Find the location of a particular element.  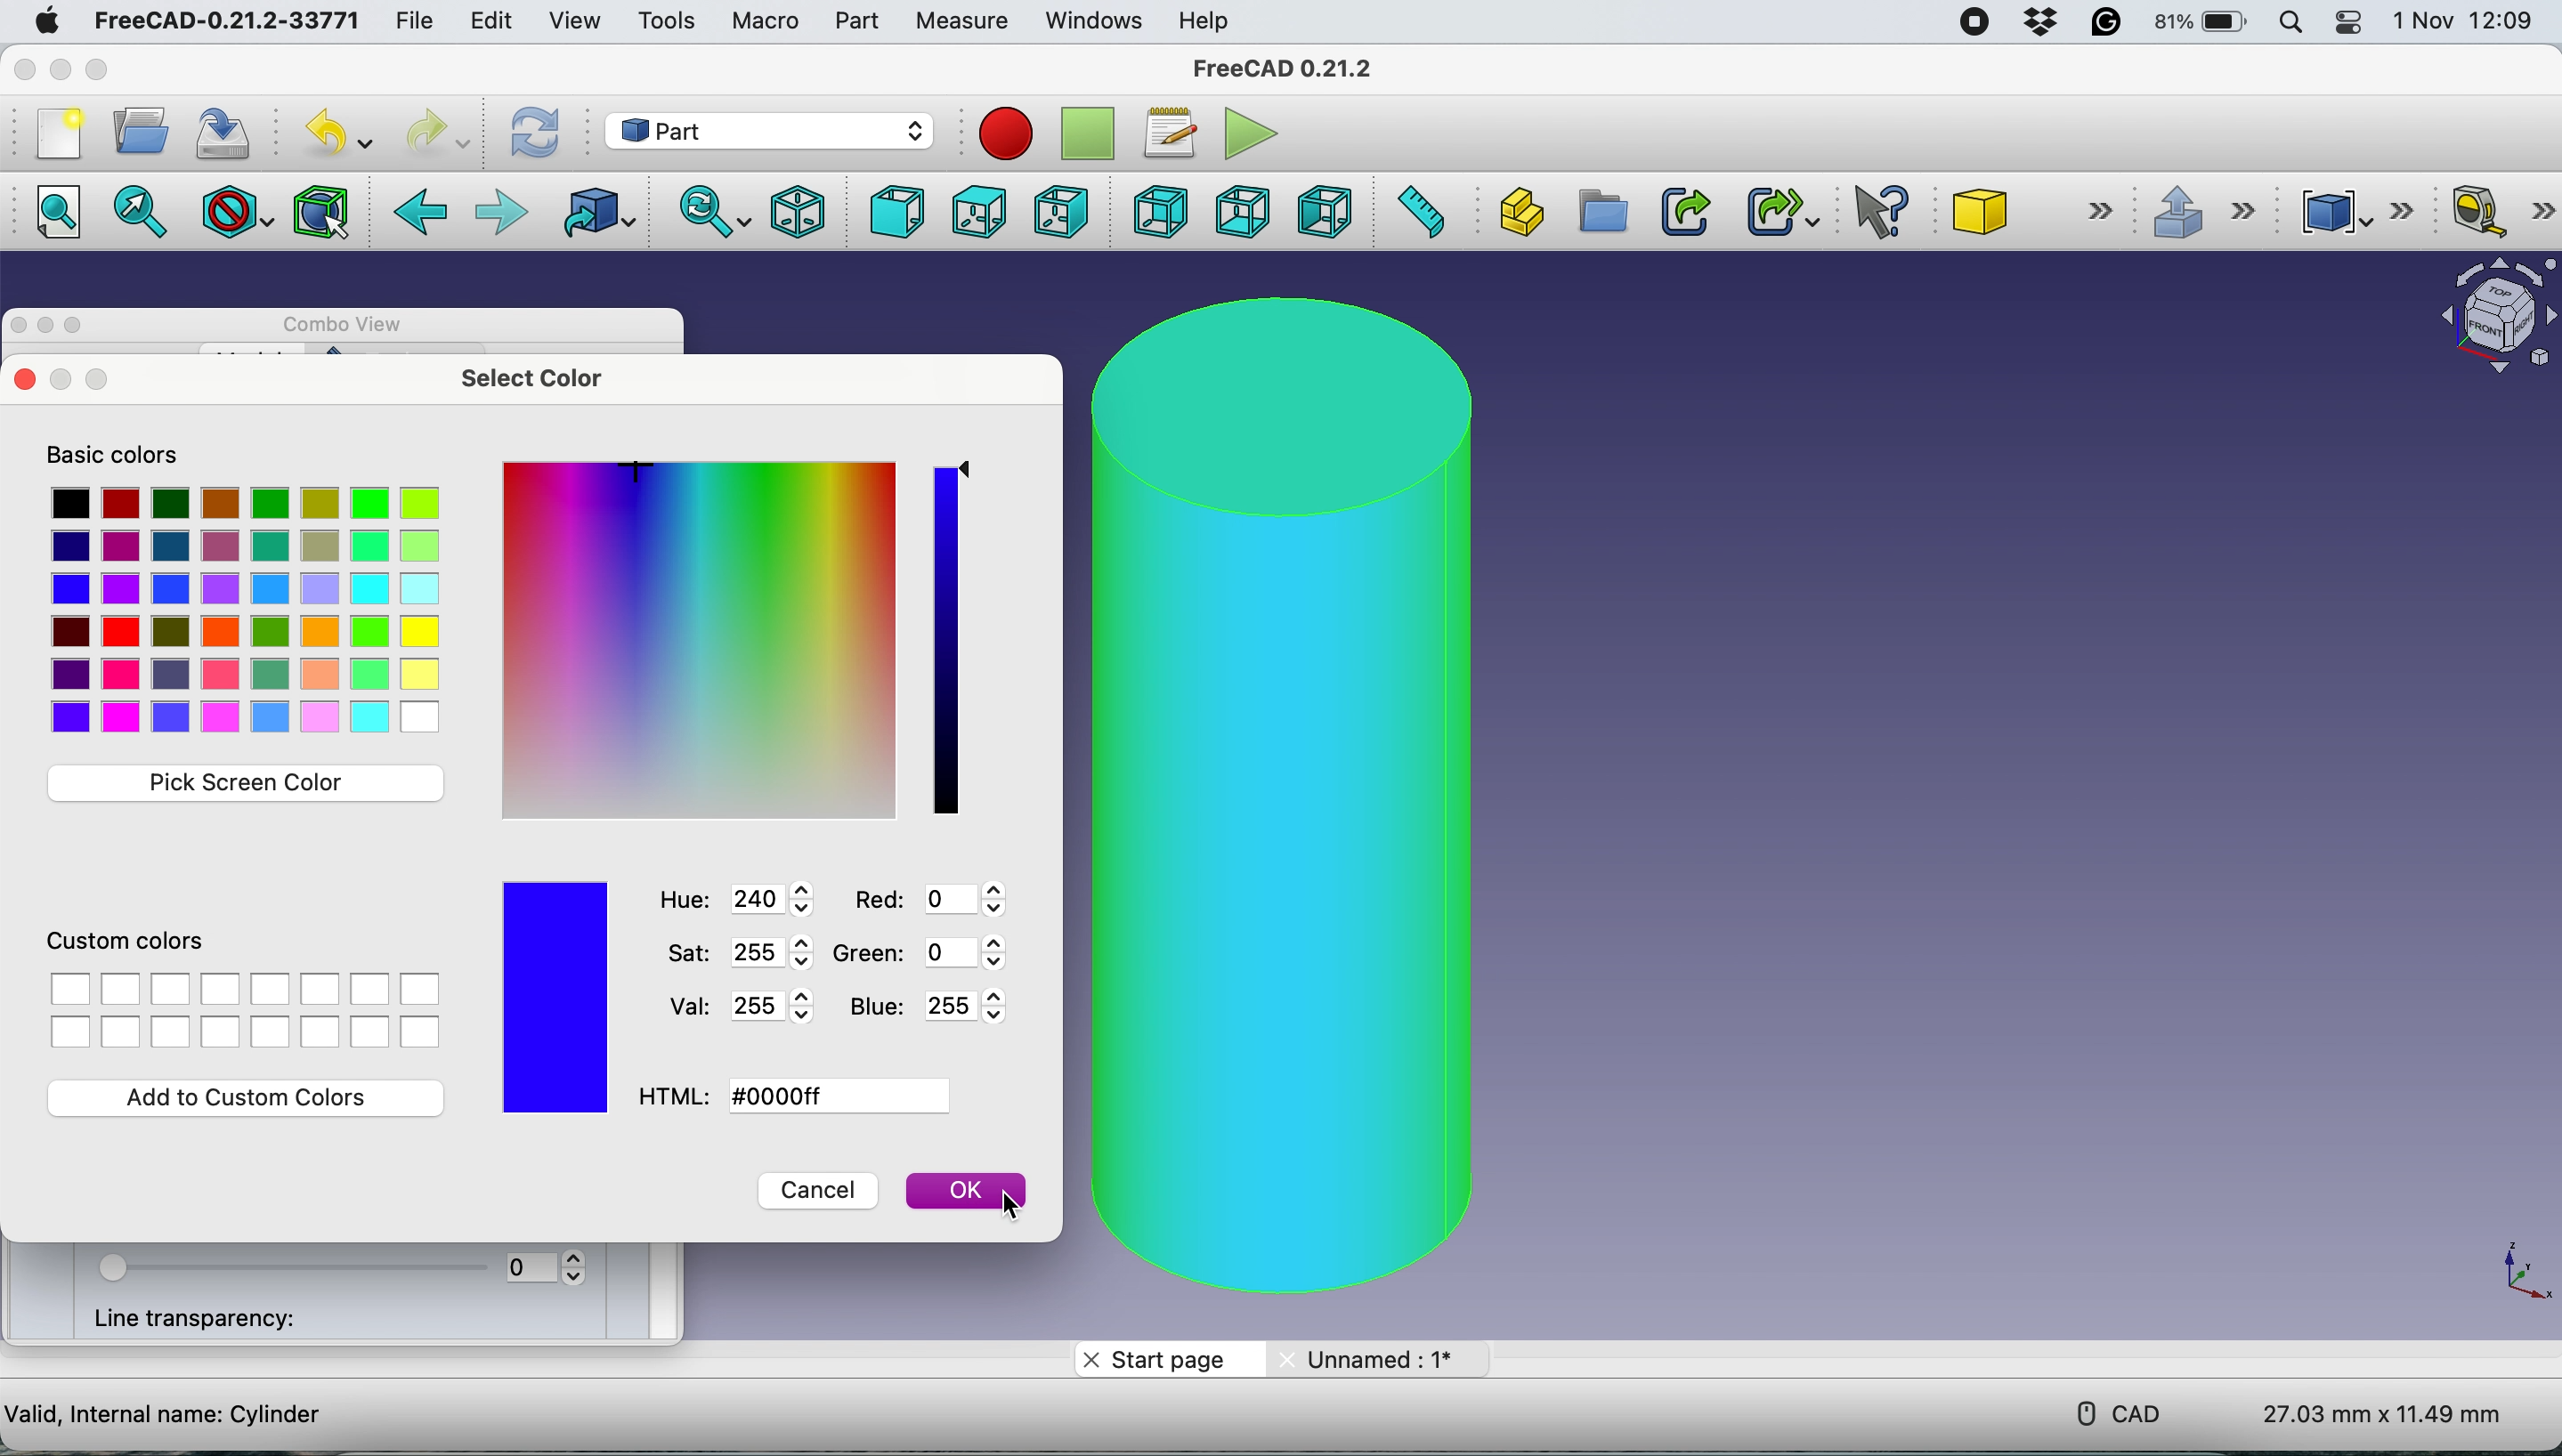

what's this is located at coordinates (1871, 212).